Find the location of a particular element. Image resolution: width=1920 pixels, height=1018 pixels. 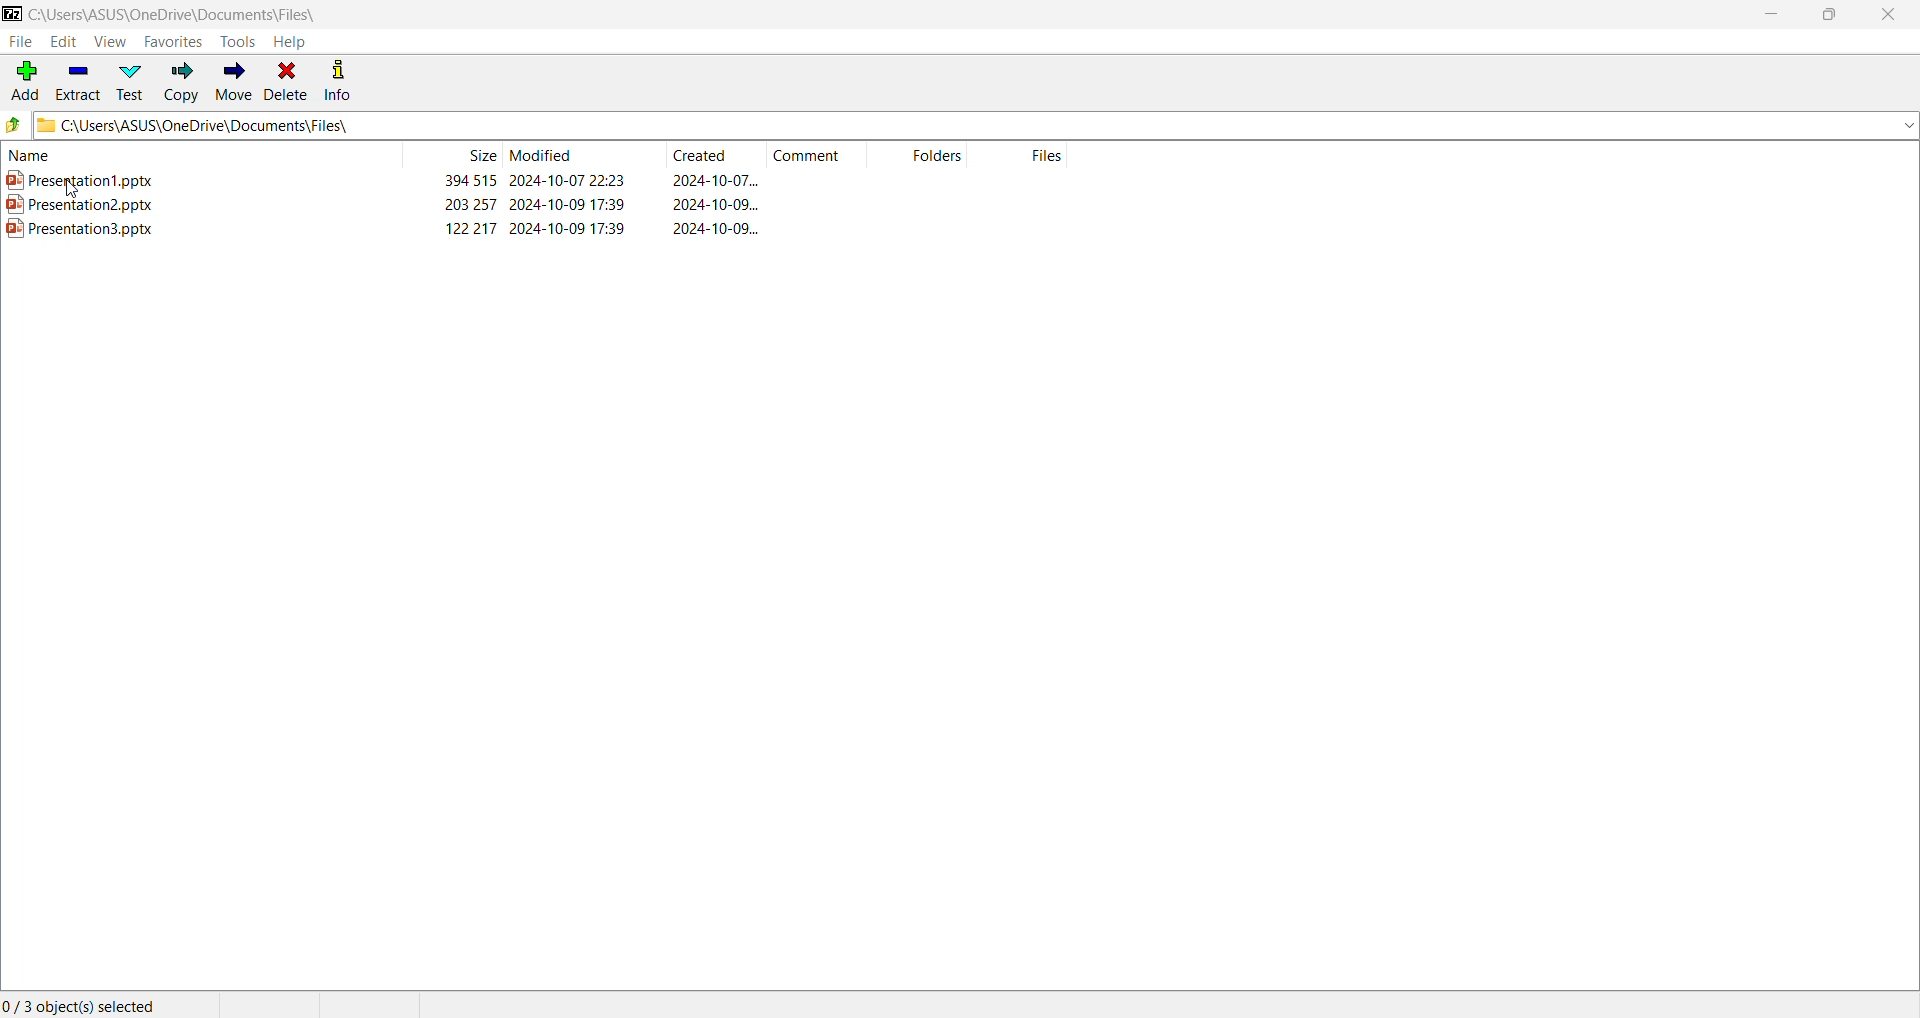

Folders is located at coordinates (946, 158).